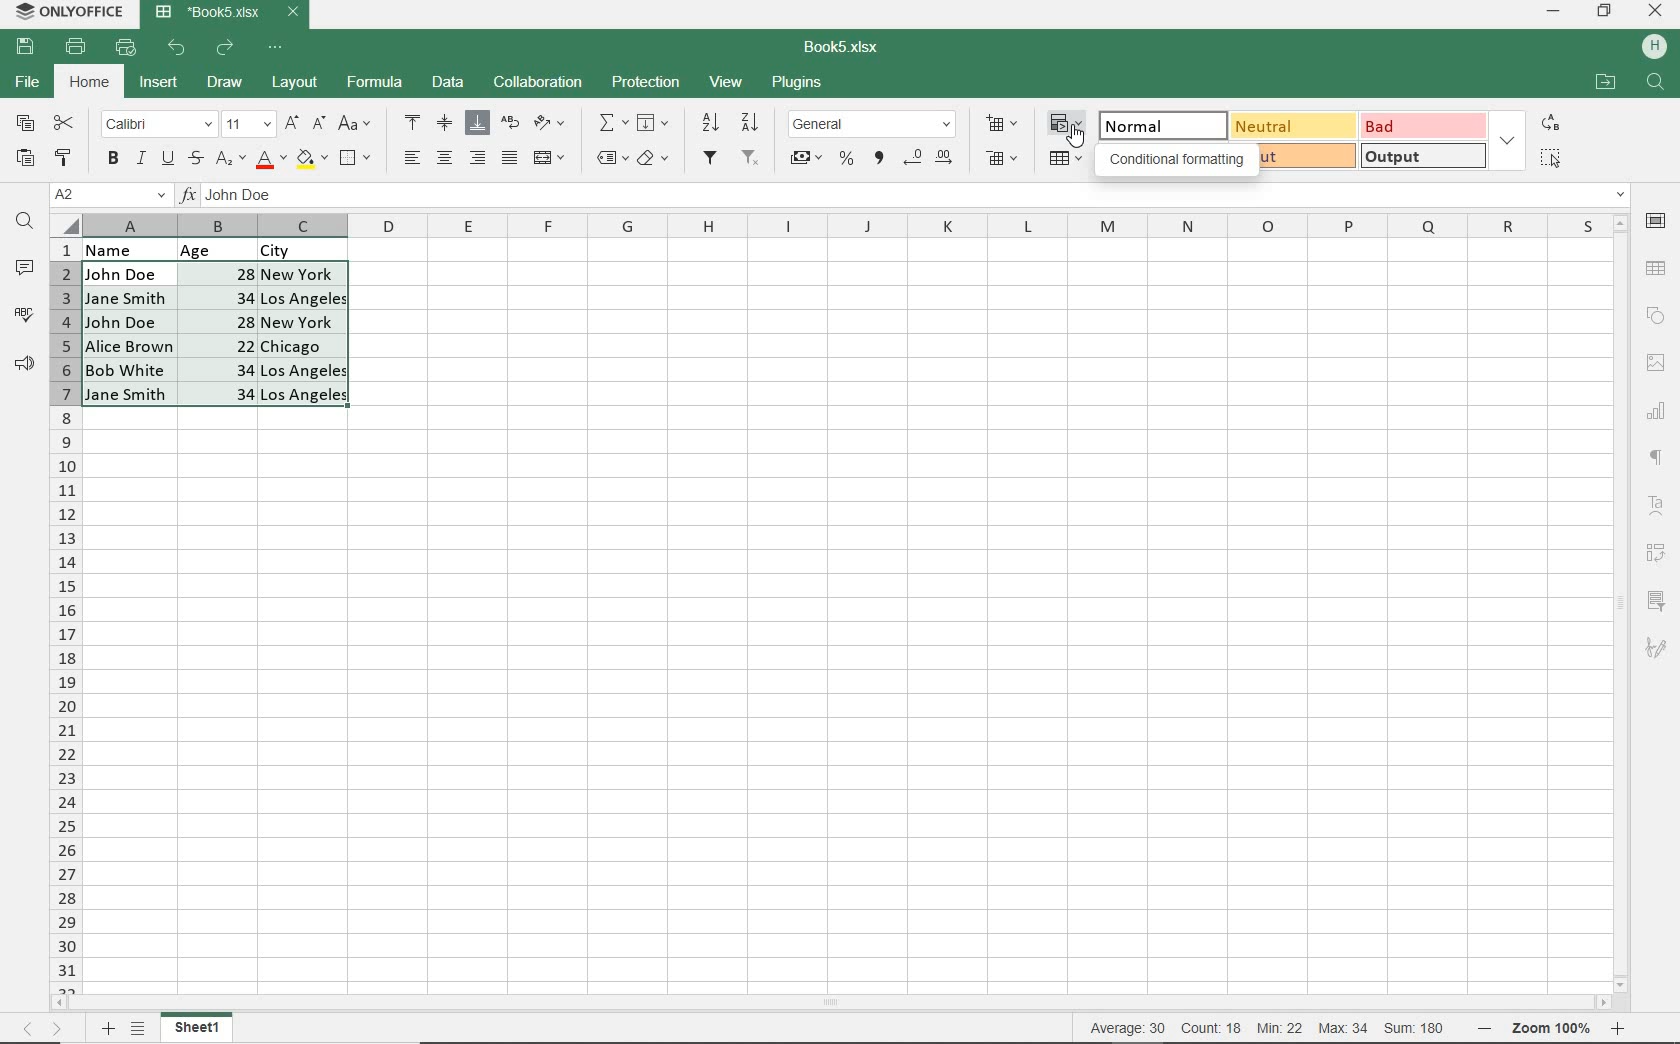  I want to click on RESTORE DOWN, so click(1607, 10).